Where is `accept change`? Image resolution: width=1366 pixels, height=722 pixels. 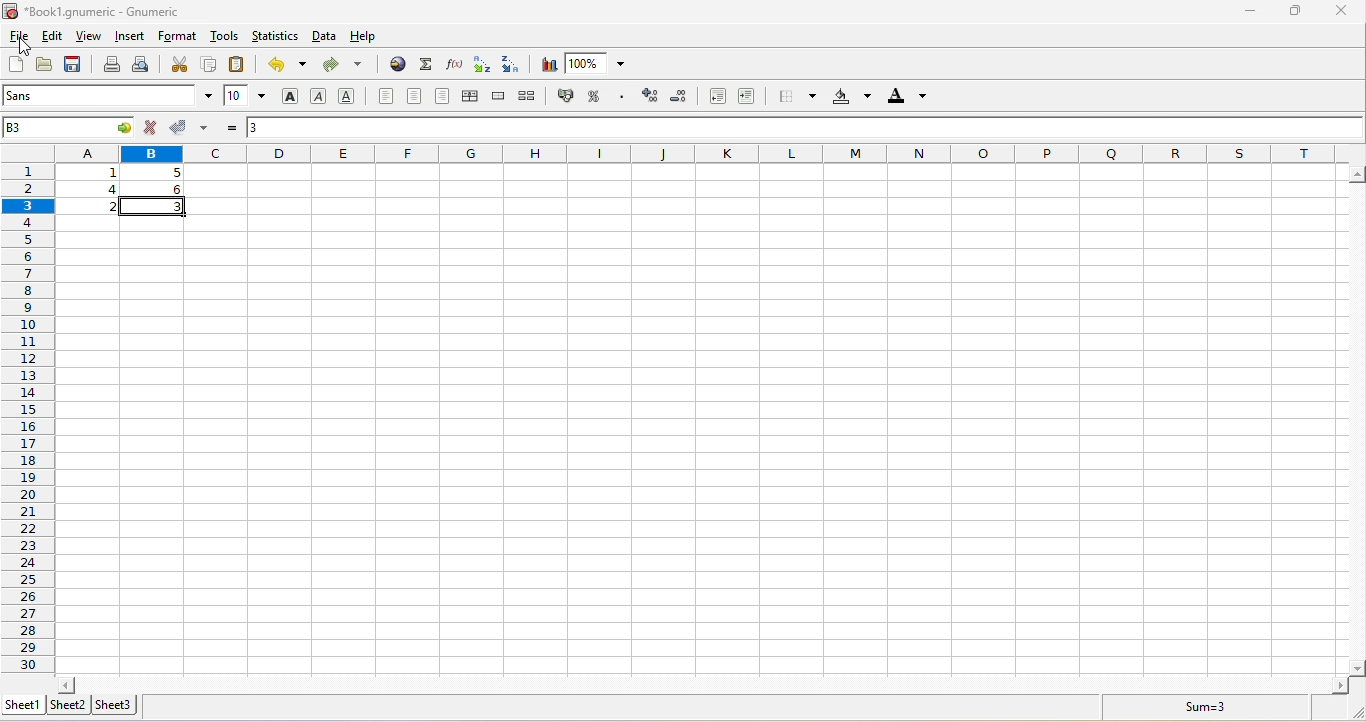
accept change is located at coordinates (197, 128).